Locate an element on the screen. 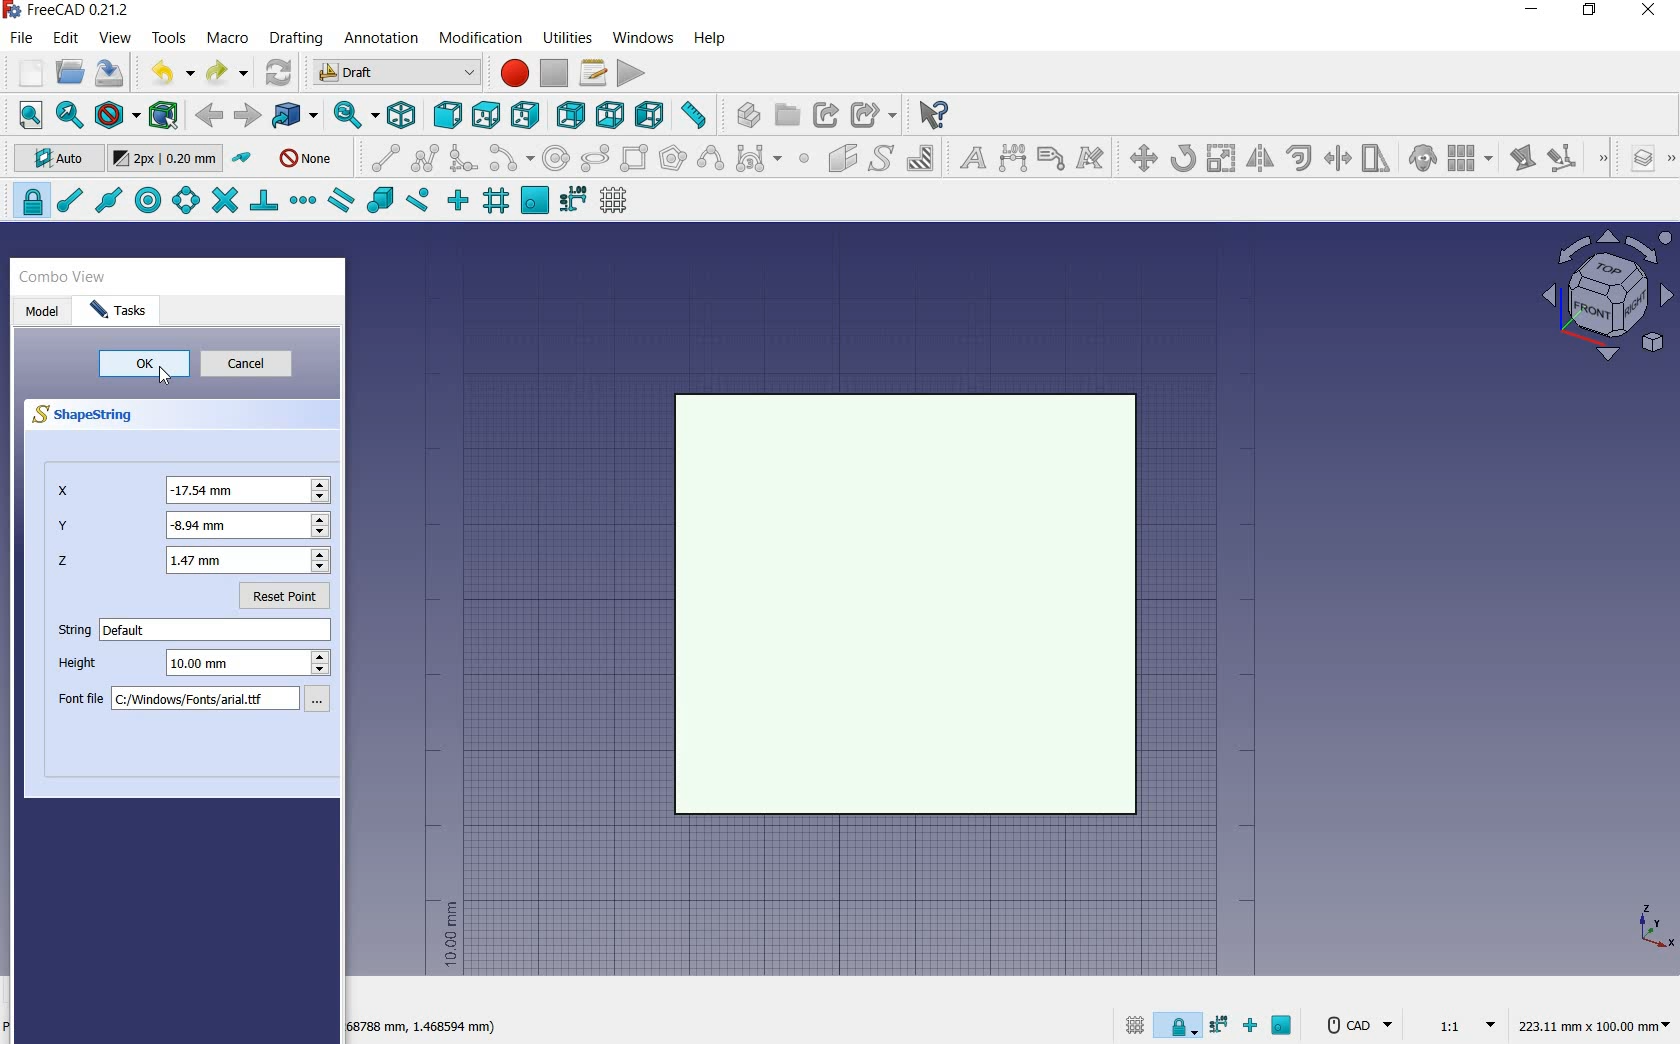  isometric is located at coordinates (403, 118).